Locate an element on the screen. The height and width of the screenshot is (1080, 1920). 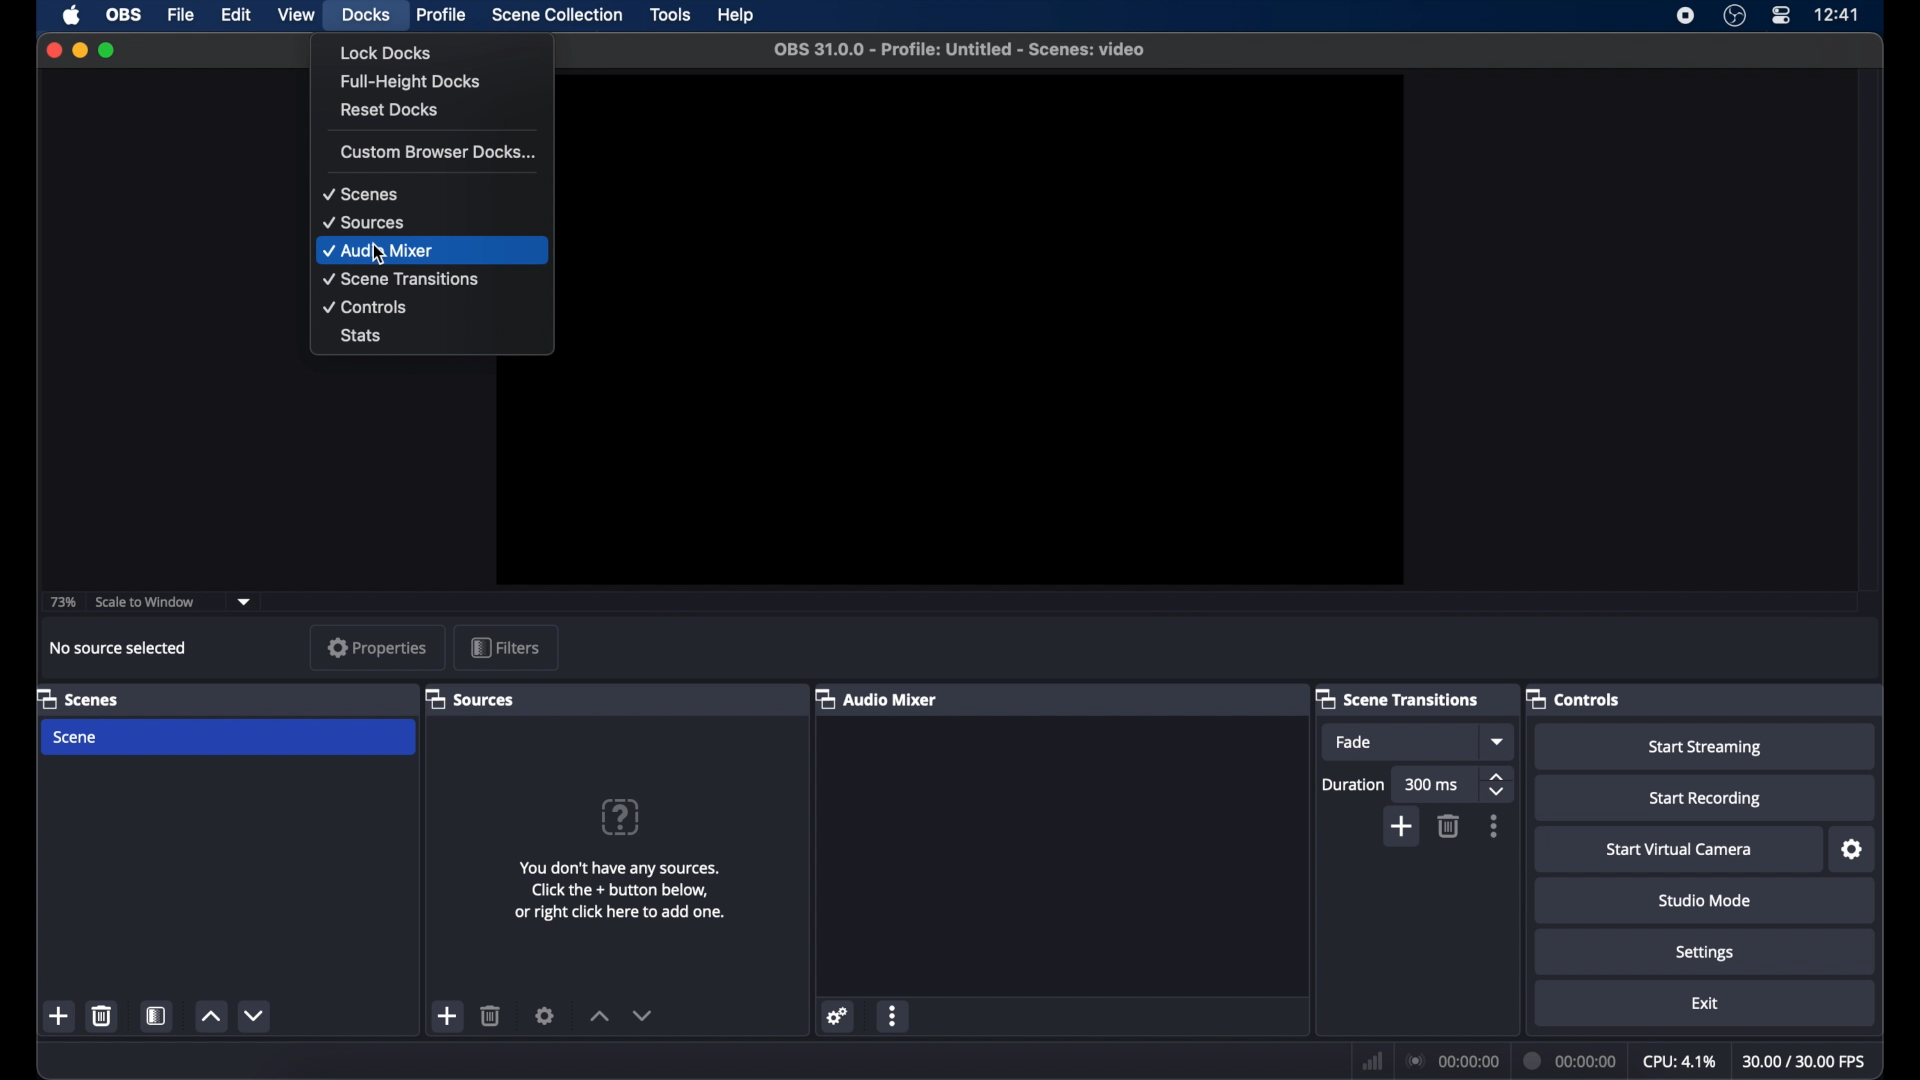
73% is located at coordinates (62, 603).